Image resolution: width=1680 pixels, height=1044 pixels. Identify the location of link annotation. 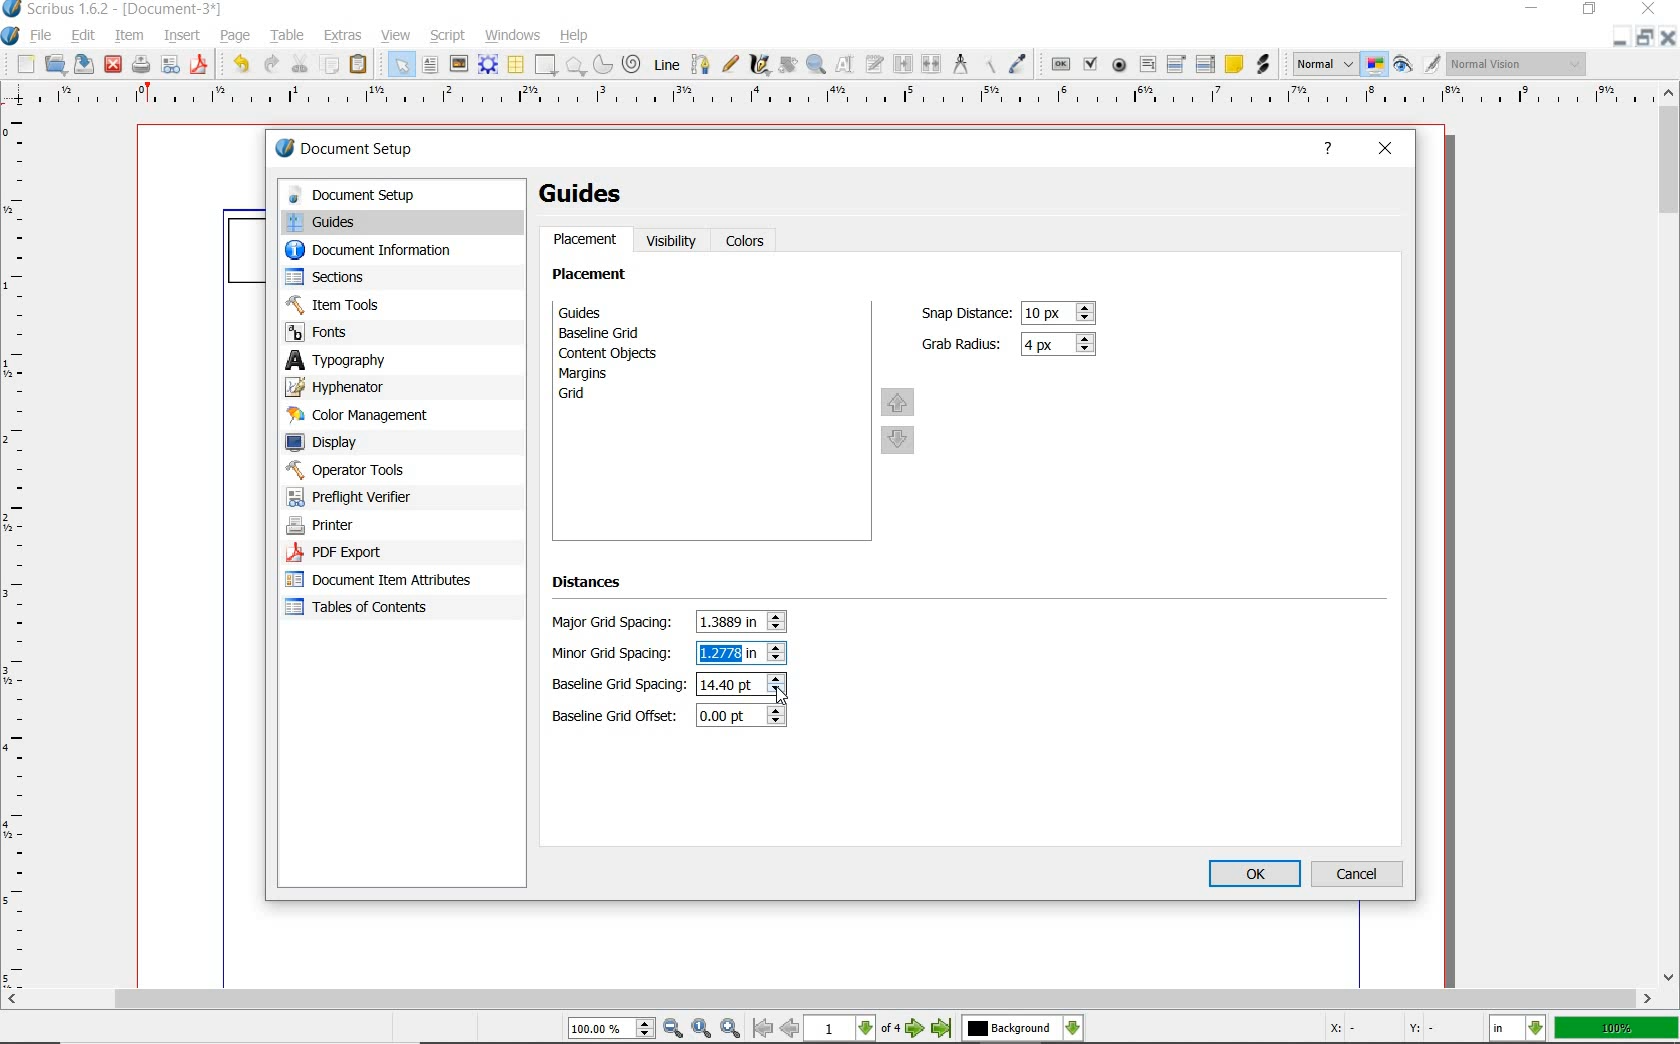
(1266, 66).